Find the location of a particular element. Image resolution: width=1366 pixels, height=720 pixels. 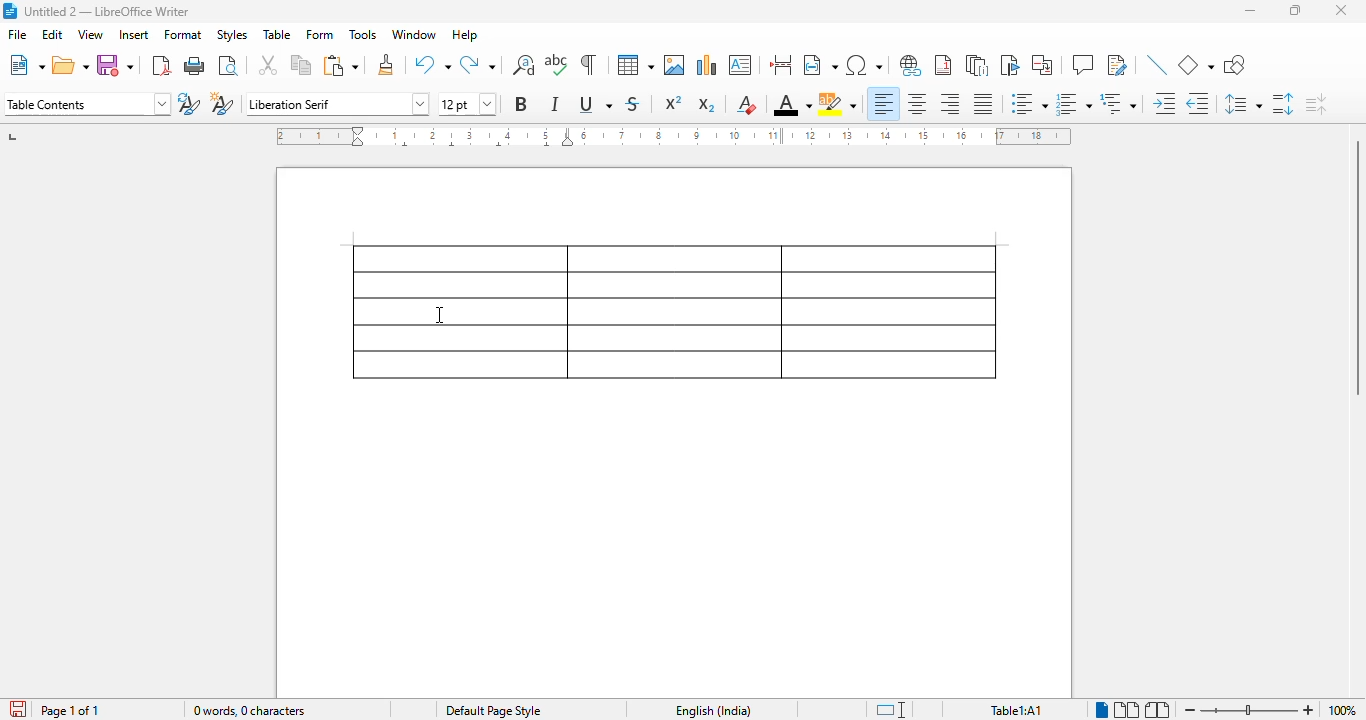

insert page break is located at coordinates (781, 64).